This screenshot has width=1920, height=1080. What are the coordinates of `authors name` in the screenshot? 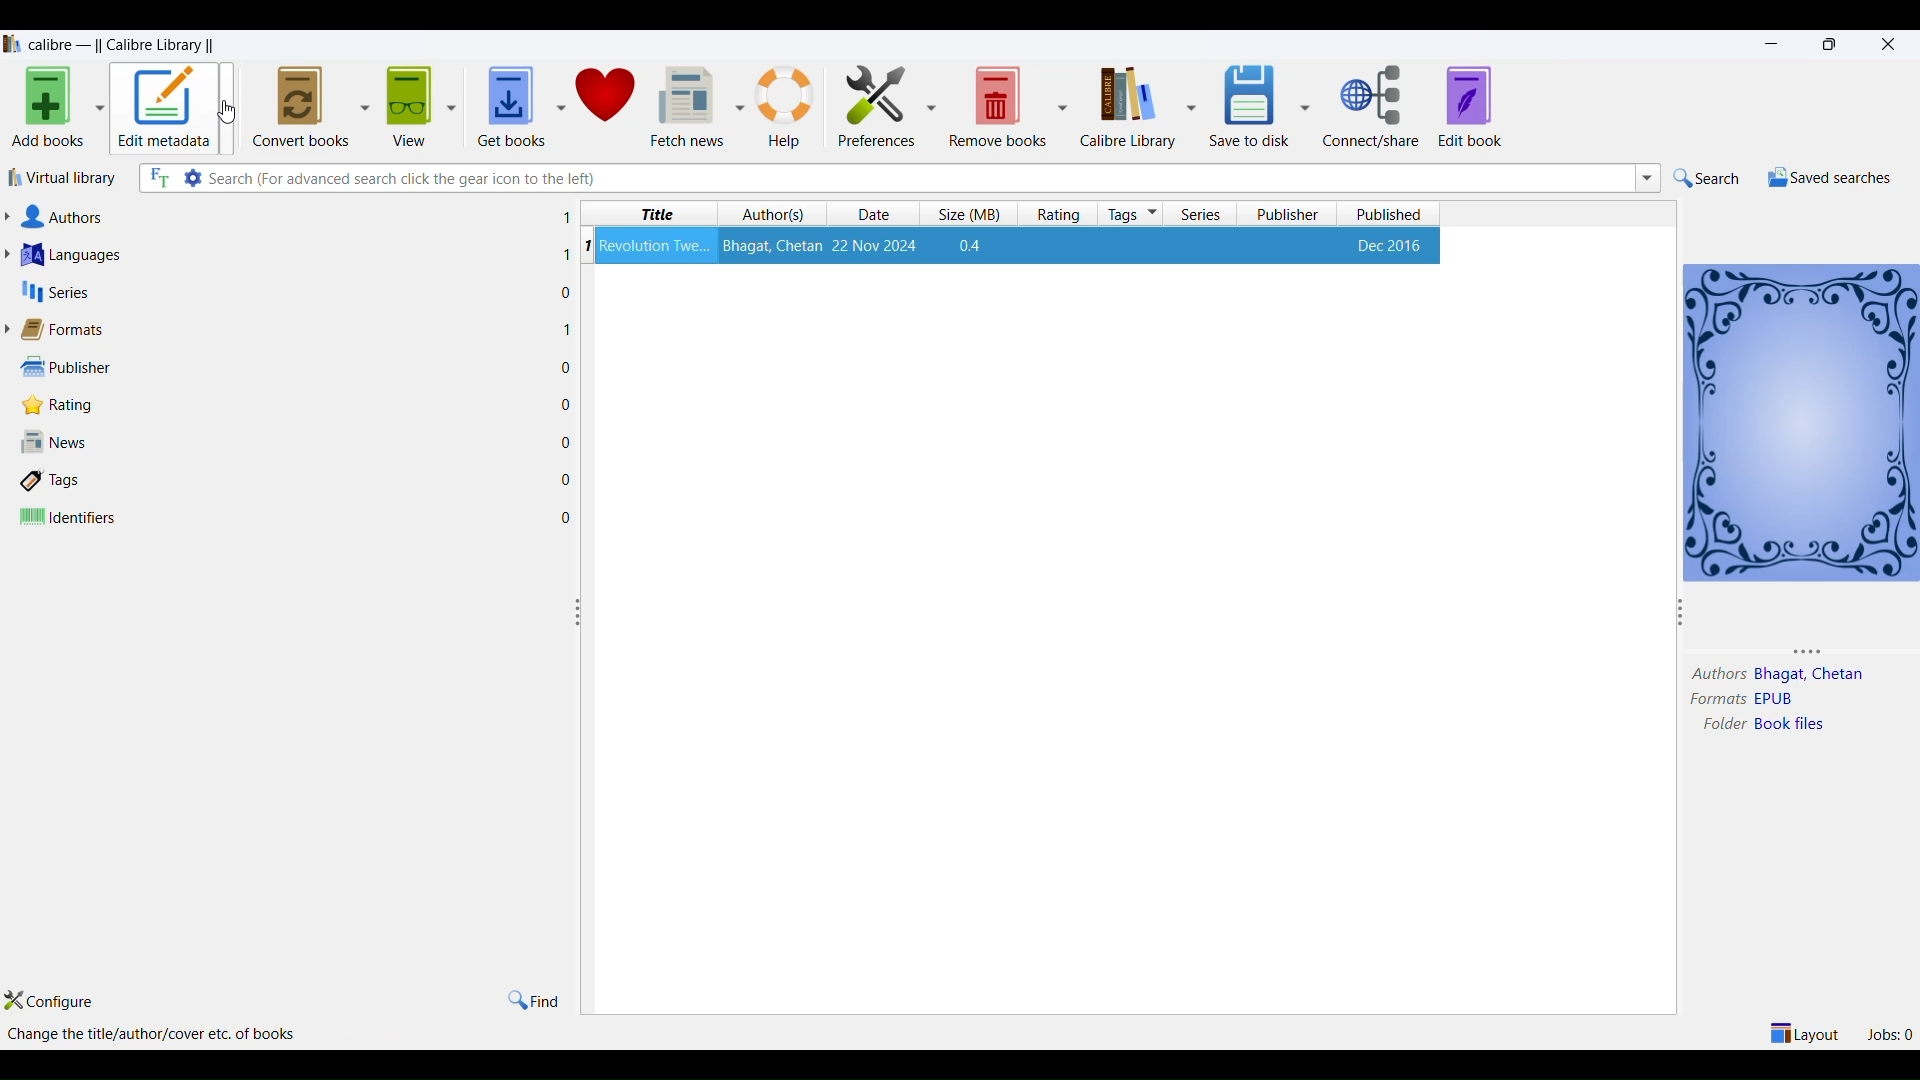 It's located at (1810, 673).